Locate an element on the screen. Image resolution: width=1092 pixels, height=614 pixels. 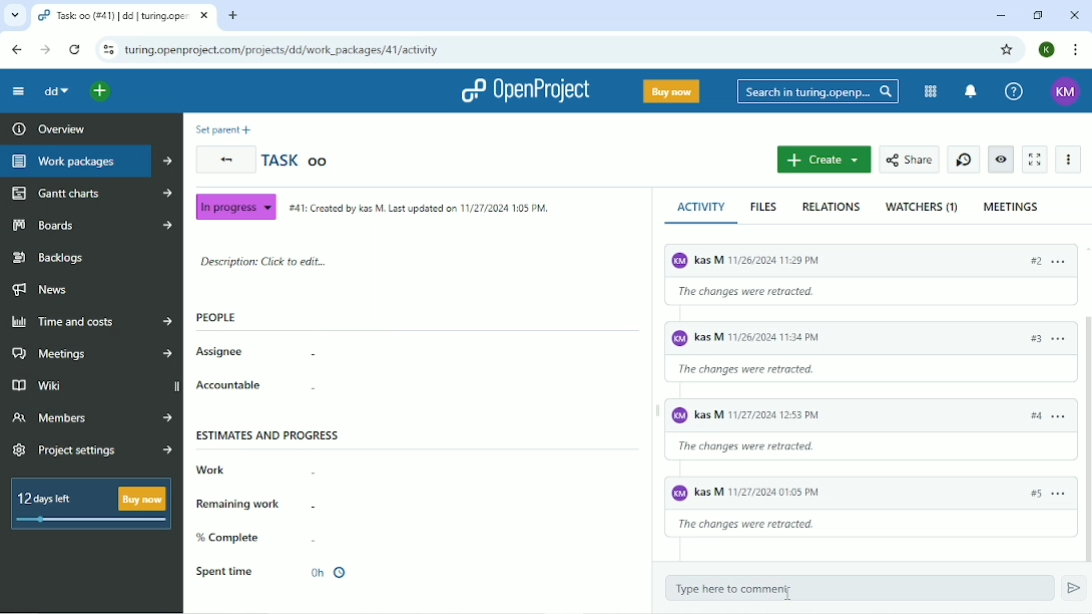
Open quick add menu is located at coordinates (102, 92).